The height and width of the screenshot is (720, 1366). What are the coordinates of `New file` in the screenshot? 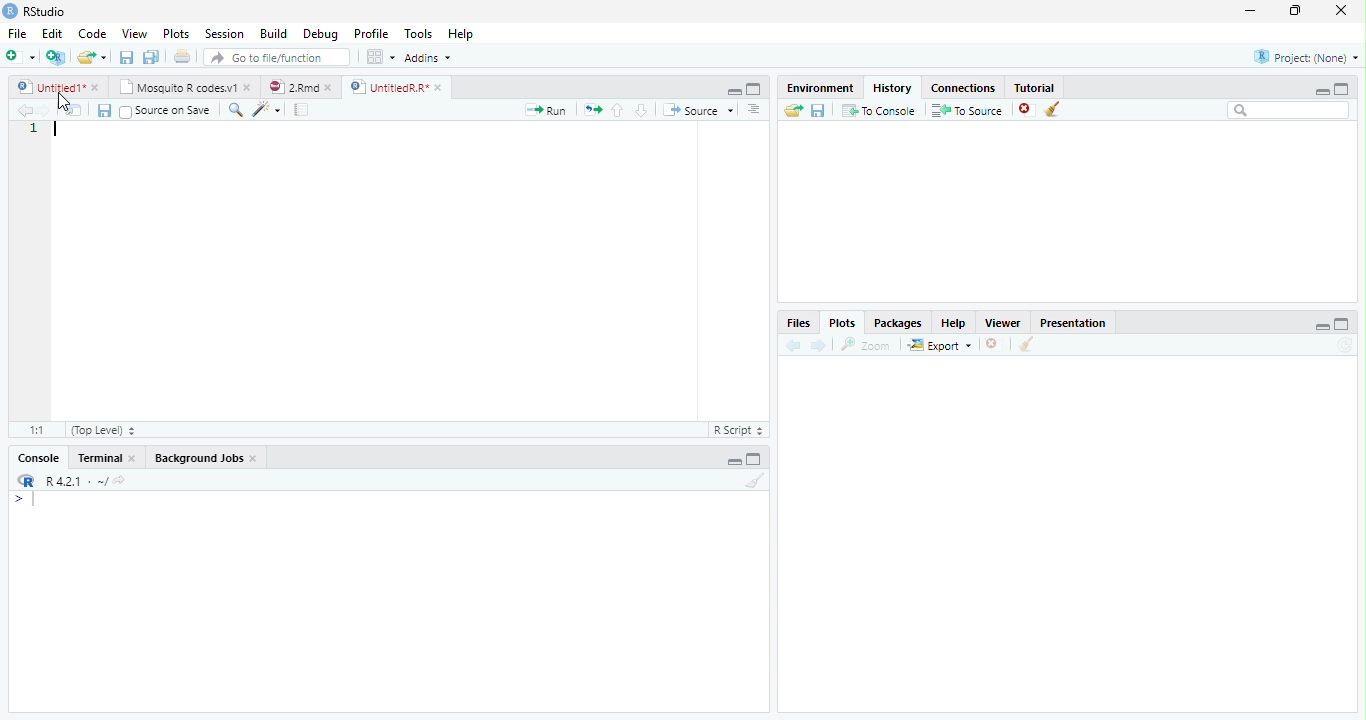 It's located at (20, 57).